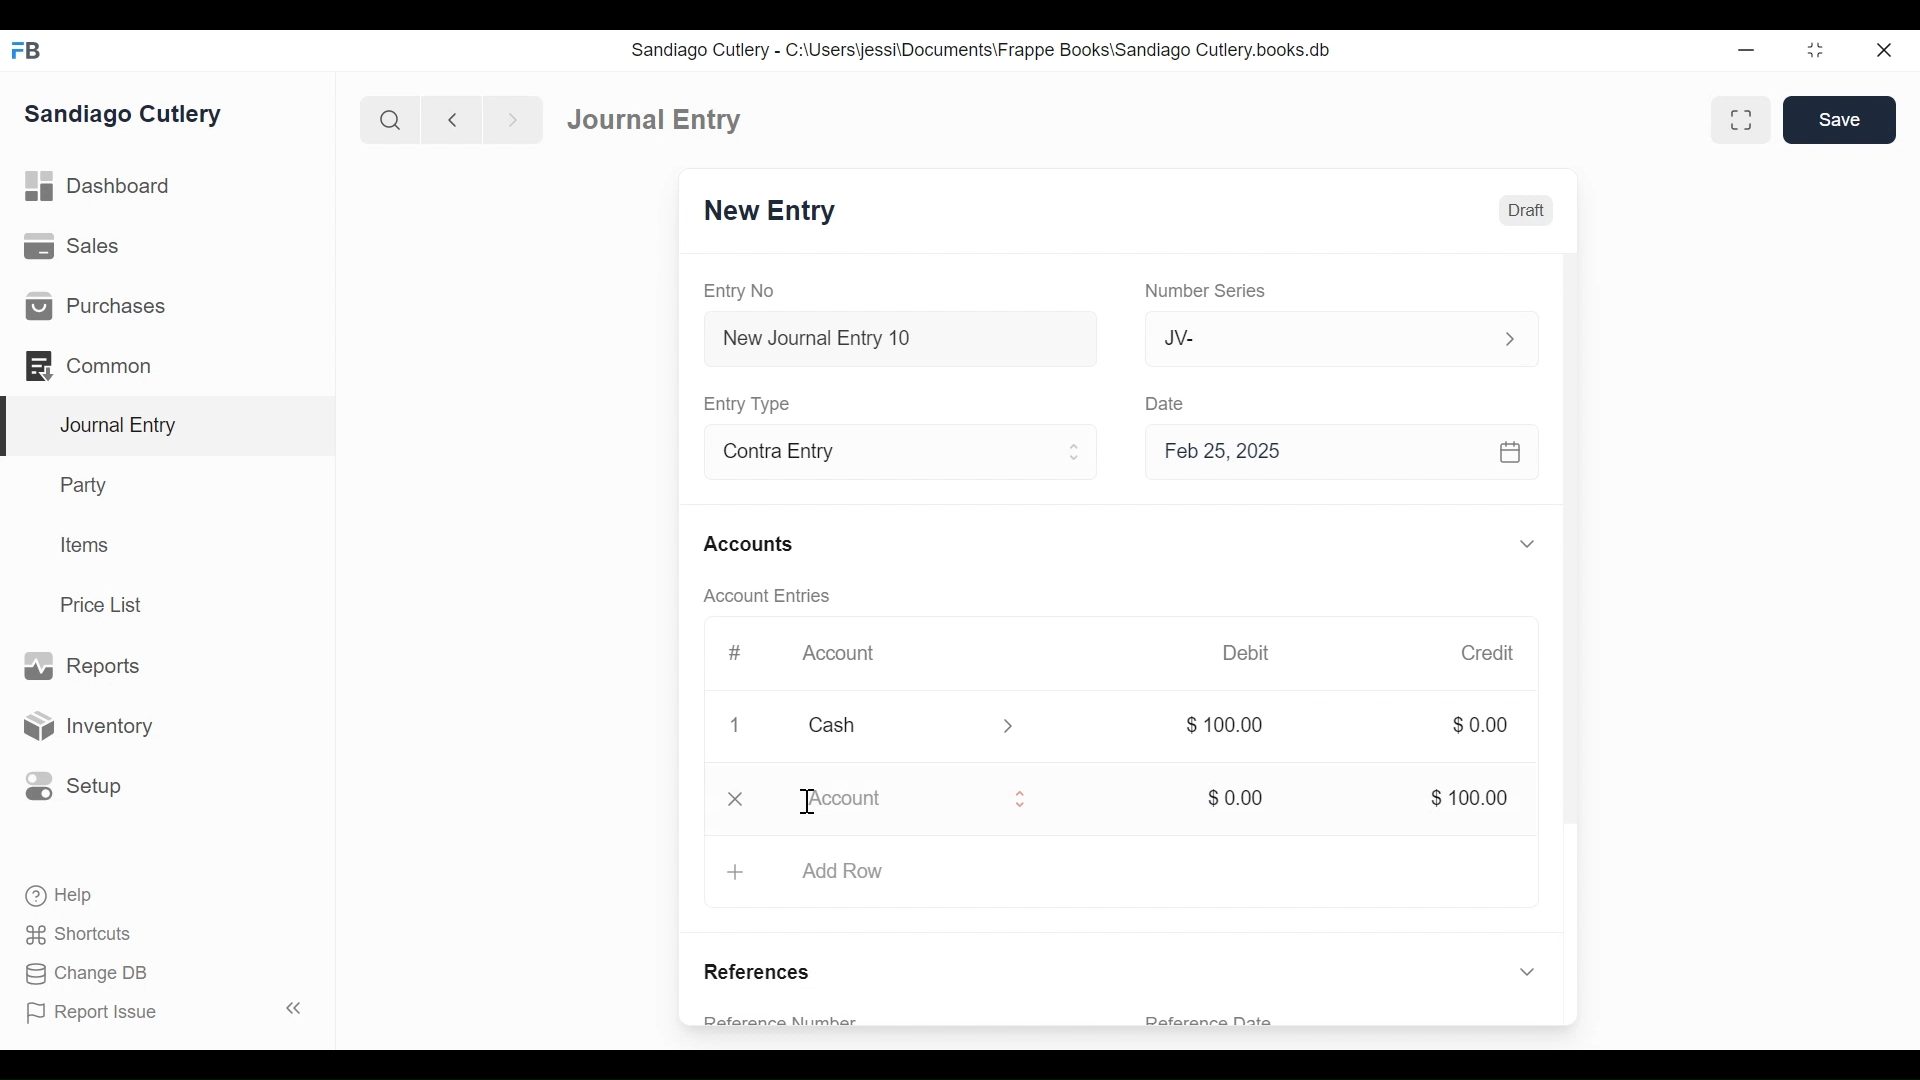 The height and width of the screenshot is (1080, 1920). I want to click on Sales, so click(70, 248).